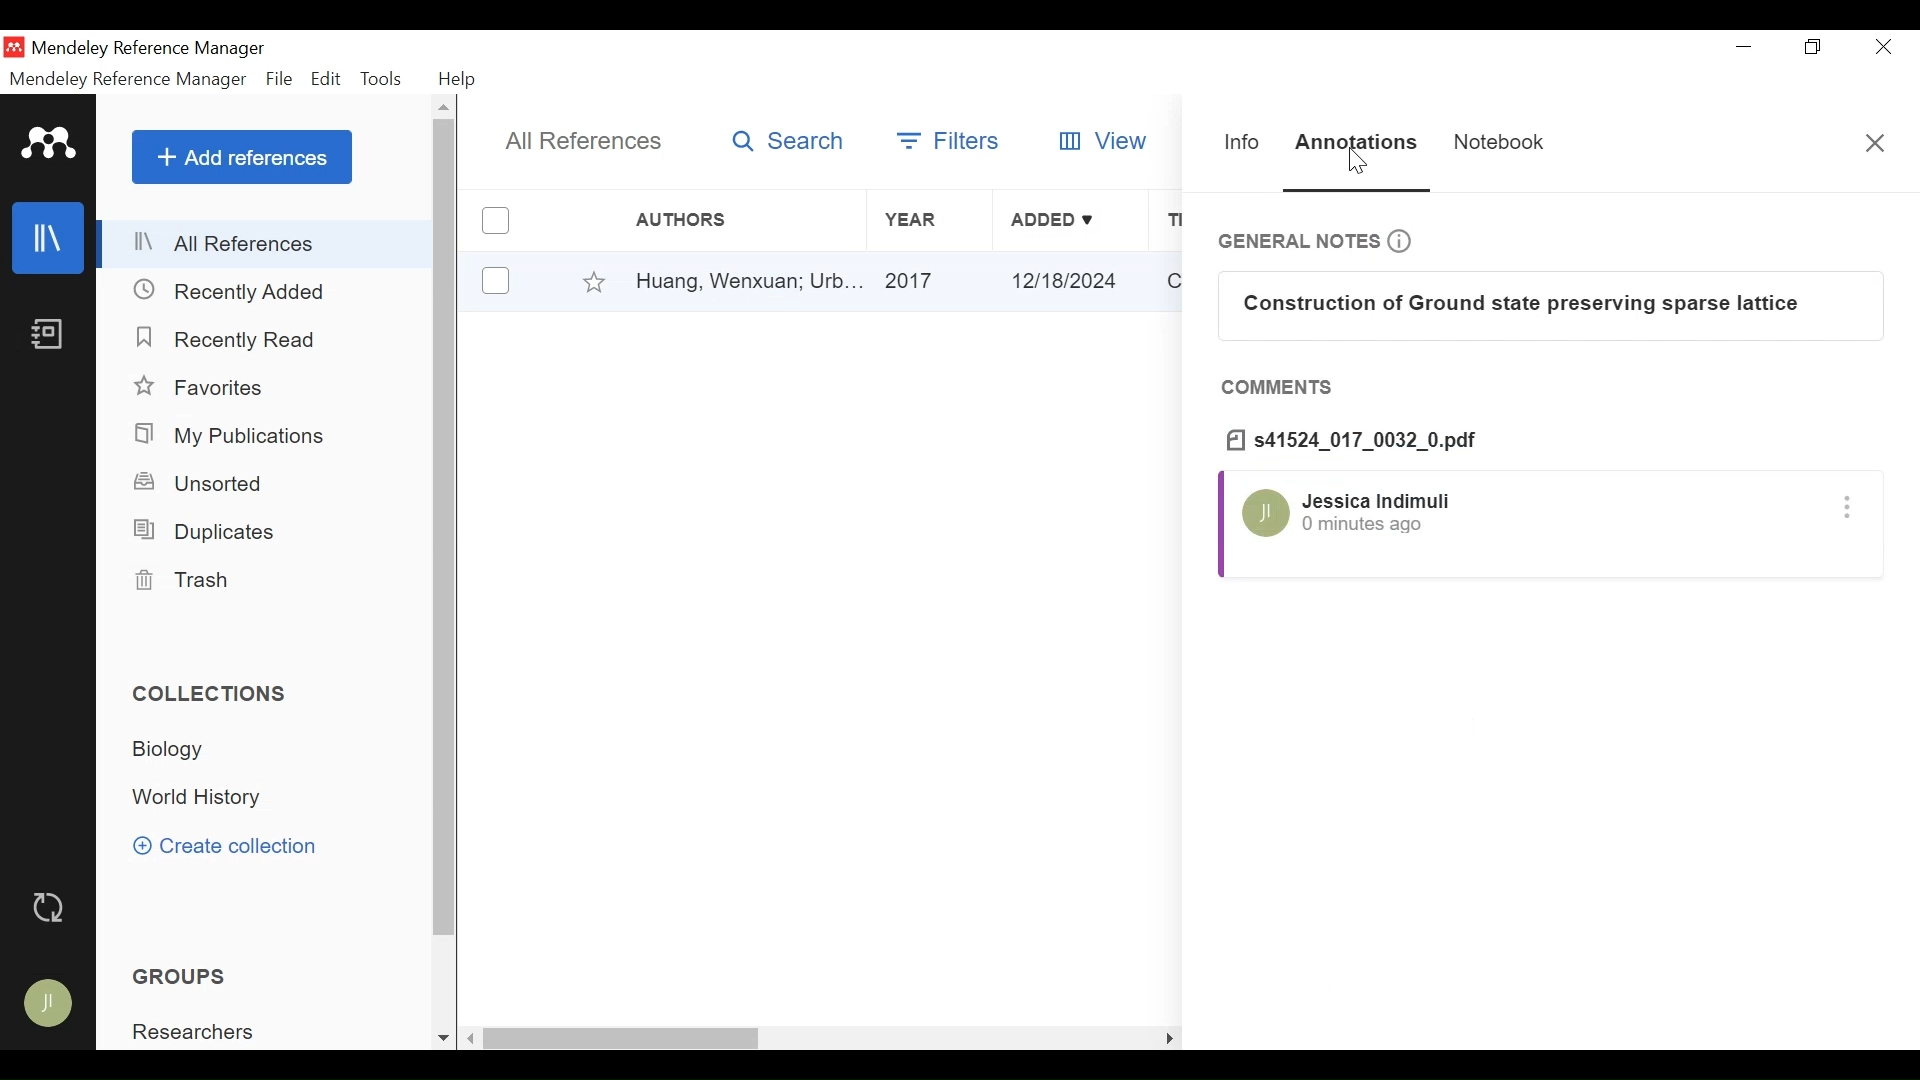 The height and width of the screenshot is (1080, 1920). Describe the element at coordinates (208, 530) in the screenshot. I see `Duplicates` at that location.